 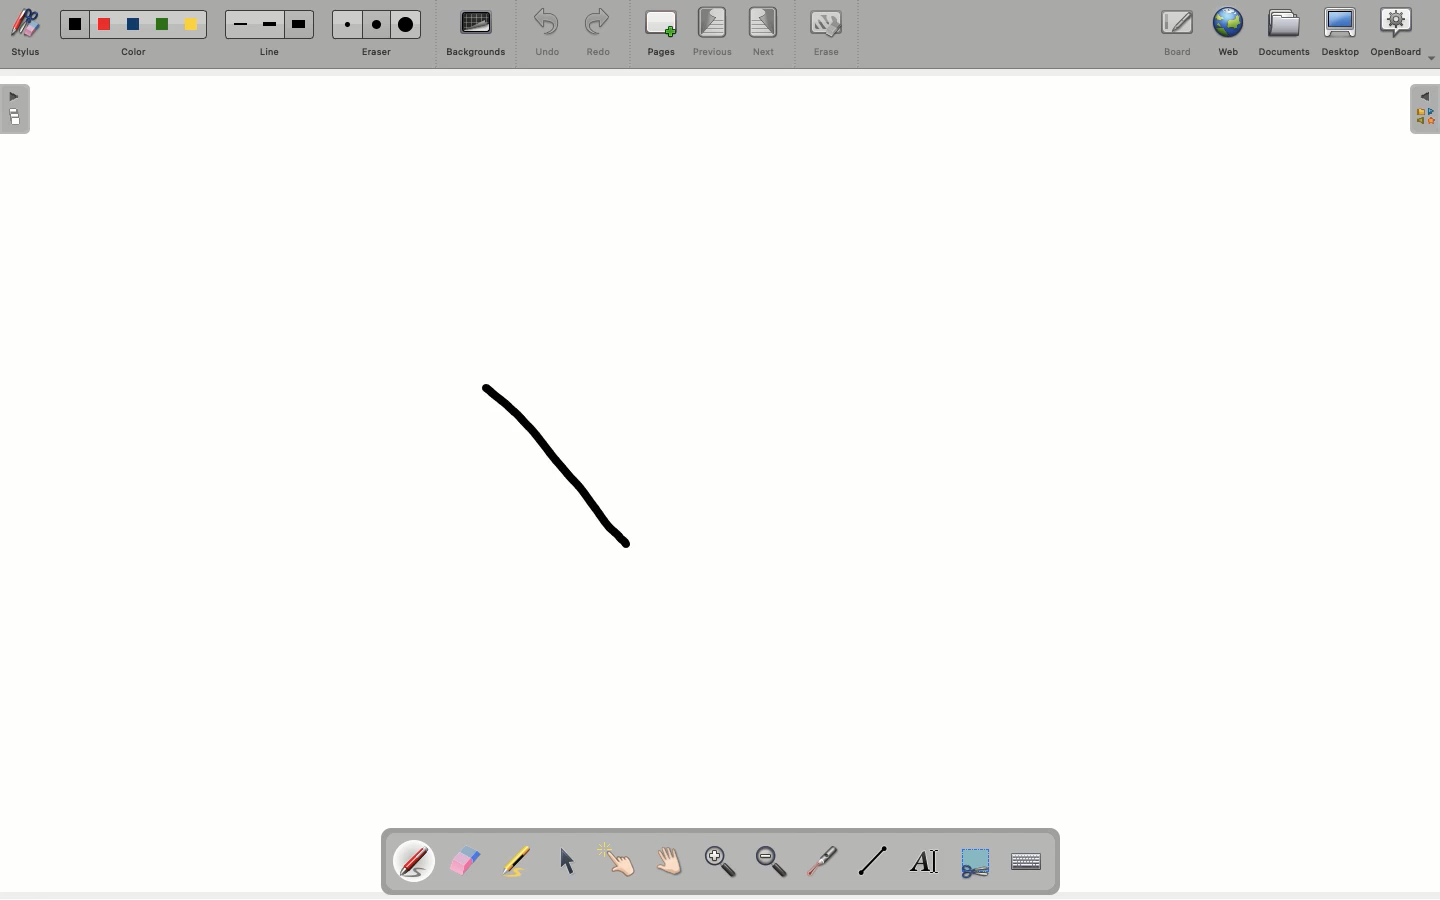 What do you see at coordinates (269, 25) in the screenshot?
I see `Medium` at bounding box center [269, 25].